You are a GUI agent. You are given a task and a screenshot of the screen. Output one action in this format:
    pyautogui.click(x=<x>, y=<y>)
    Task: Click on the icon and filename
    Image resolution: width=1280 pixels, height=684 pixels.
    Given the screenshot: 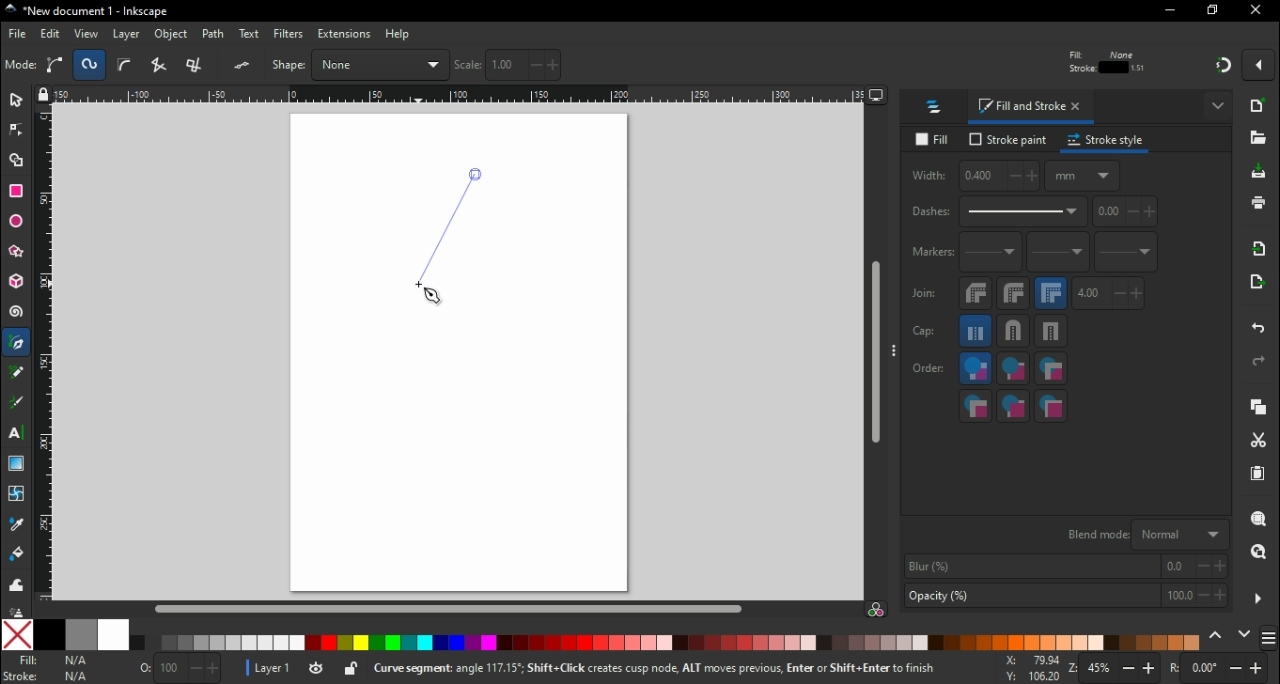 What is the action you would take?
    pyautogui.click(x=84, y=12)
    